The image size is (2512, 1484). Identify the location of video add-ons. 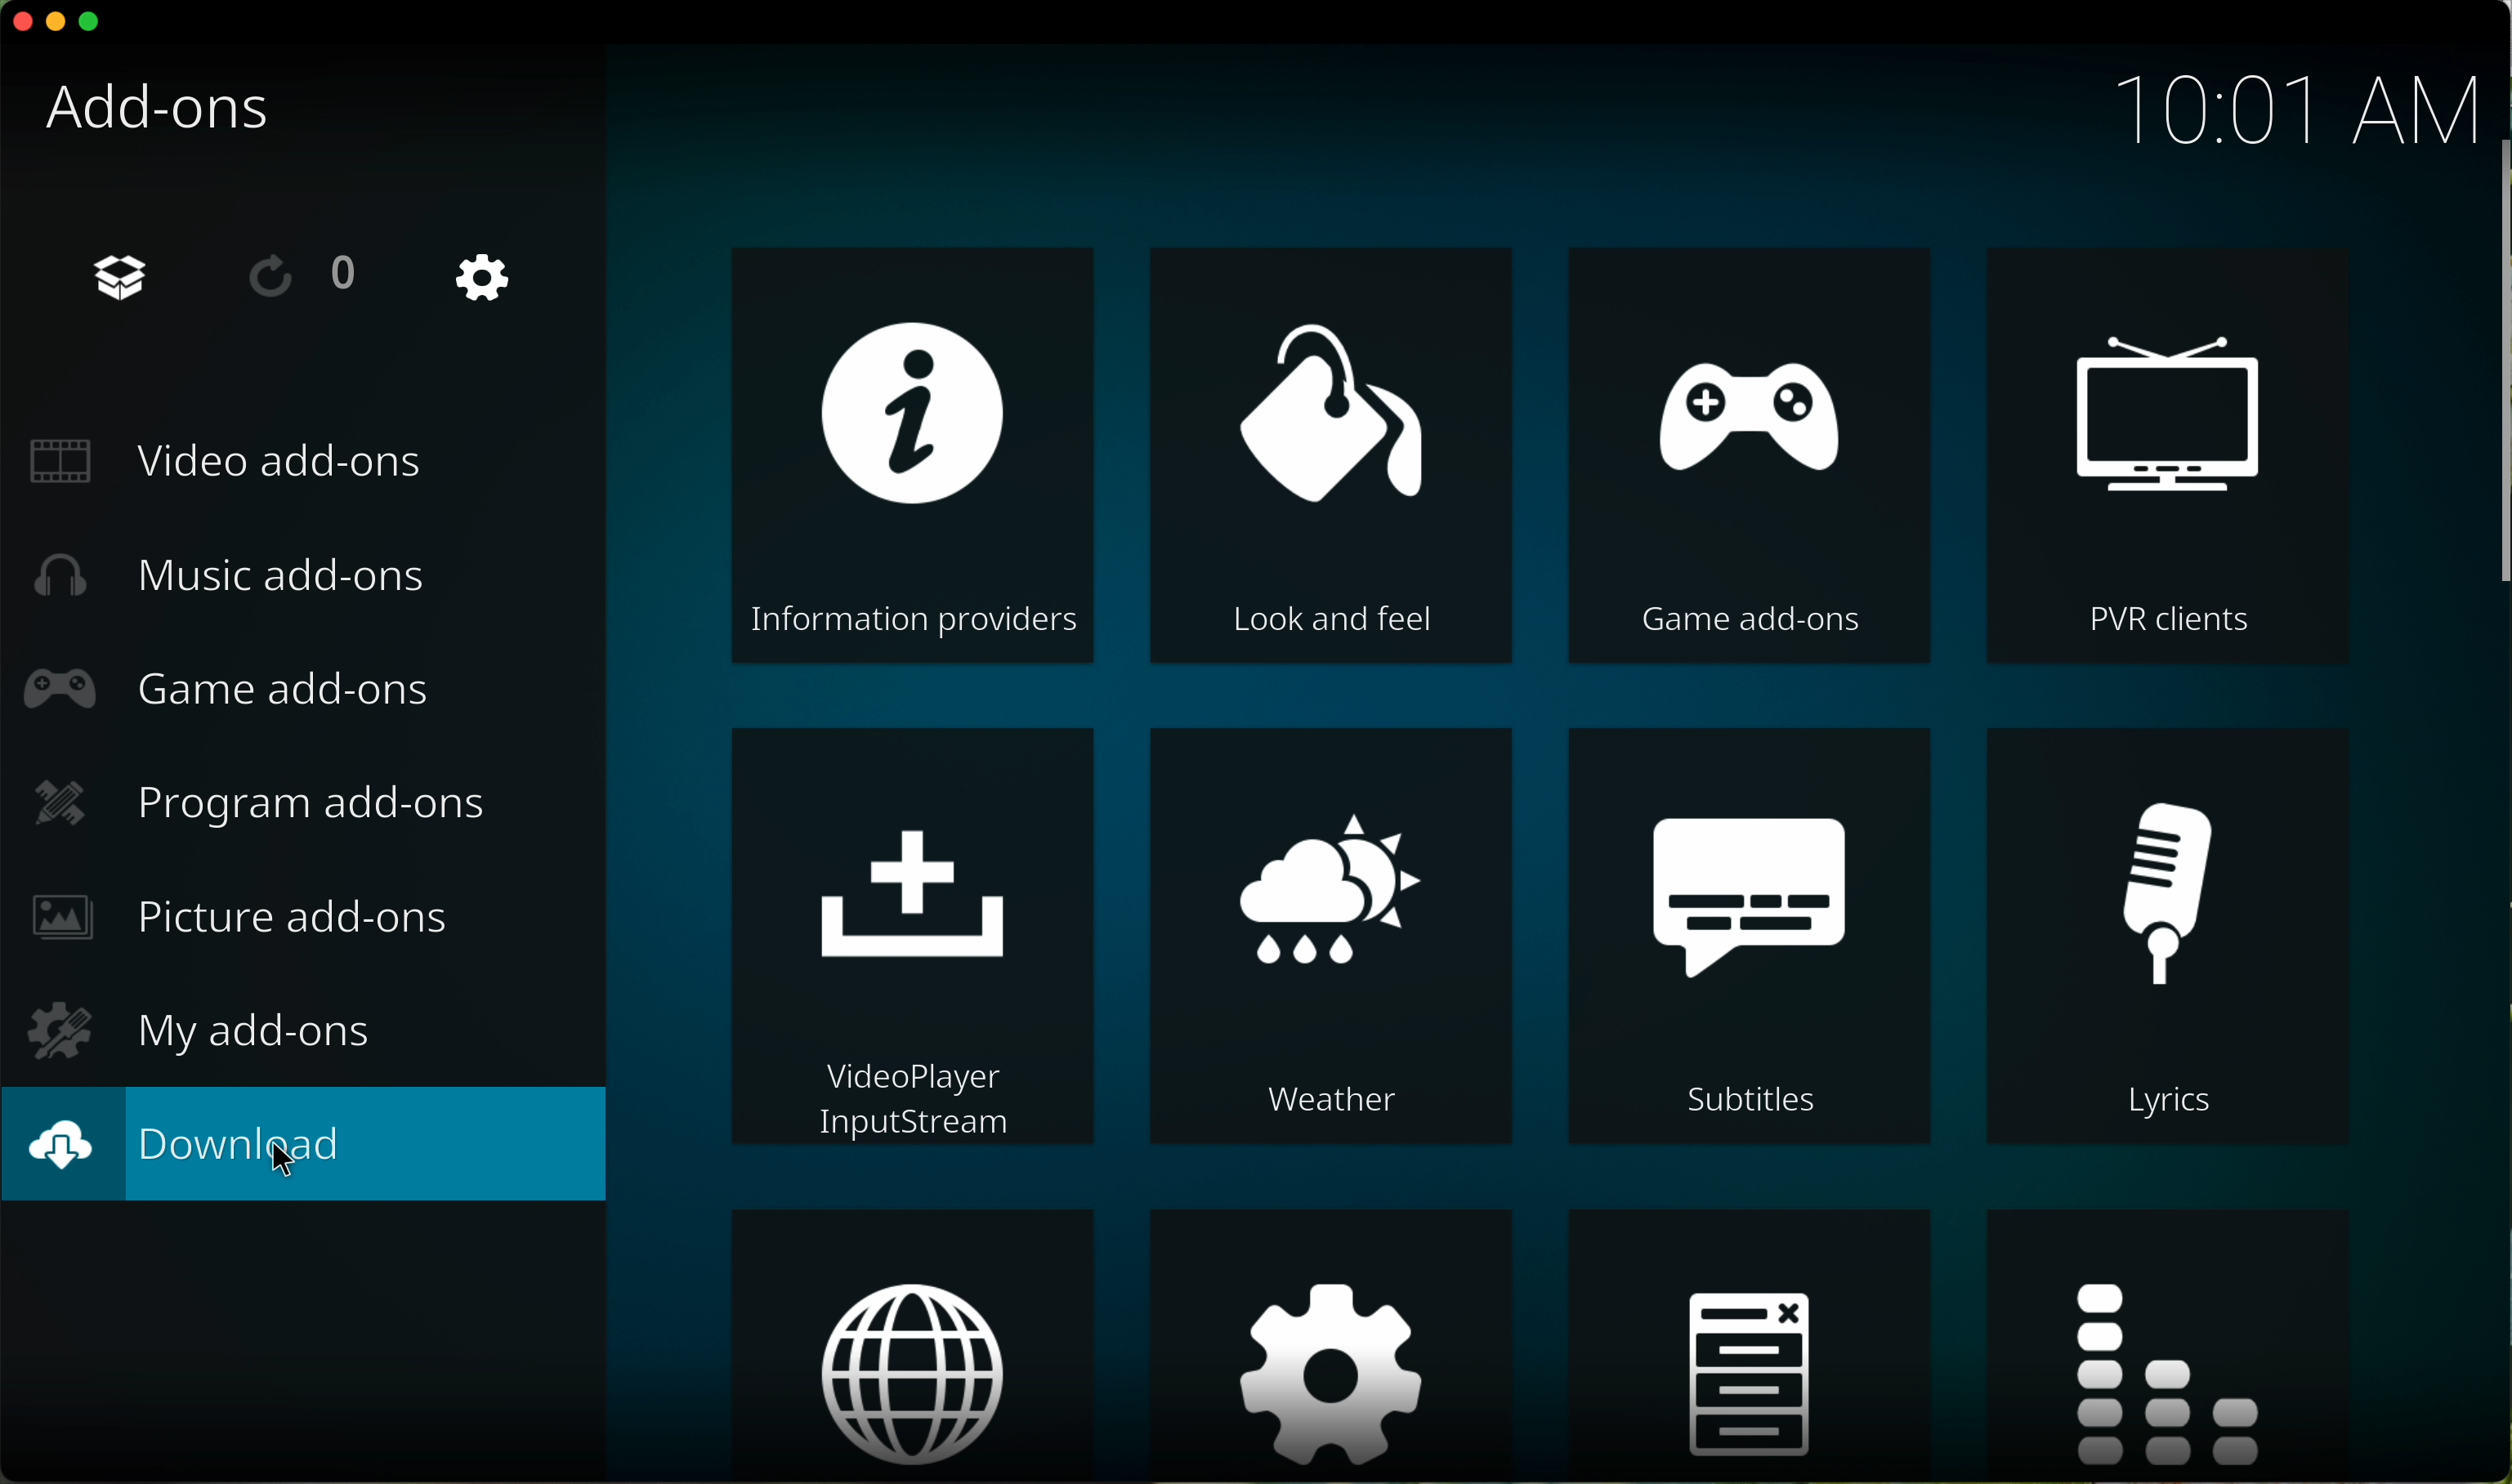
(237, 460).